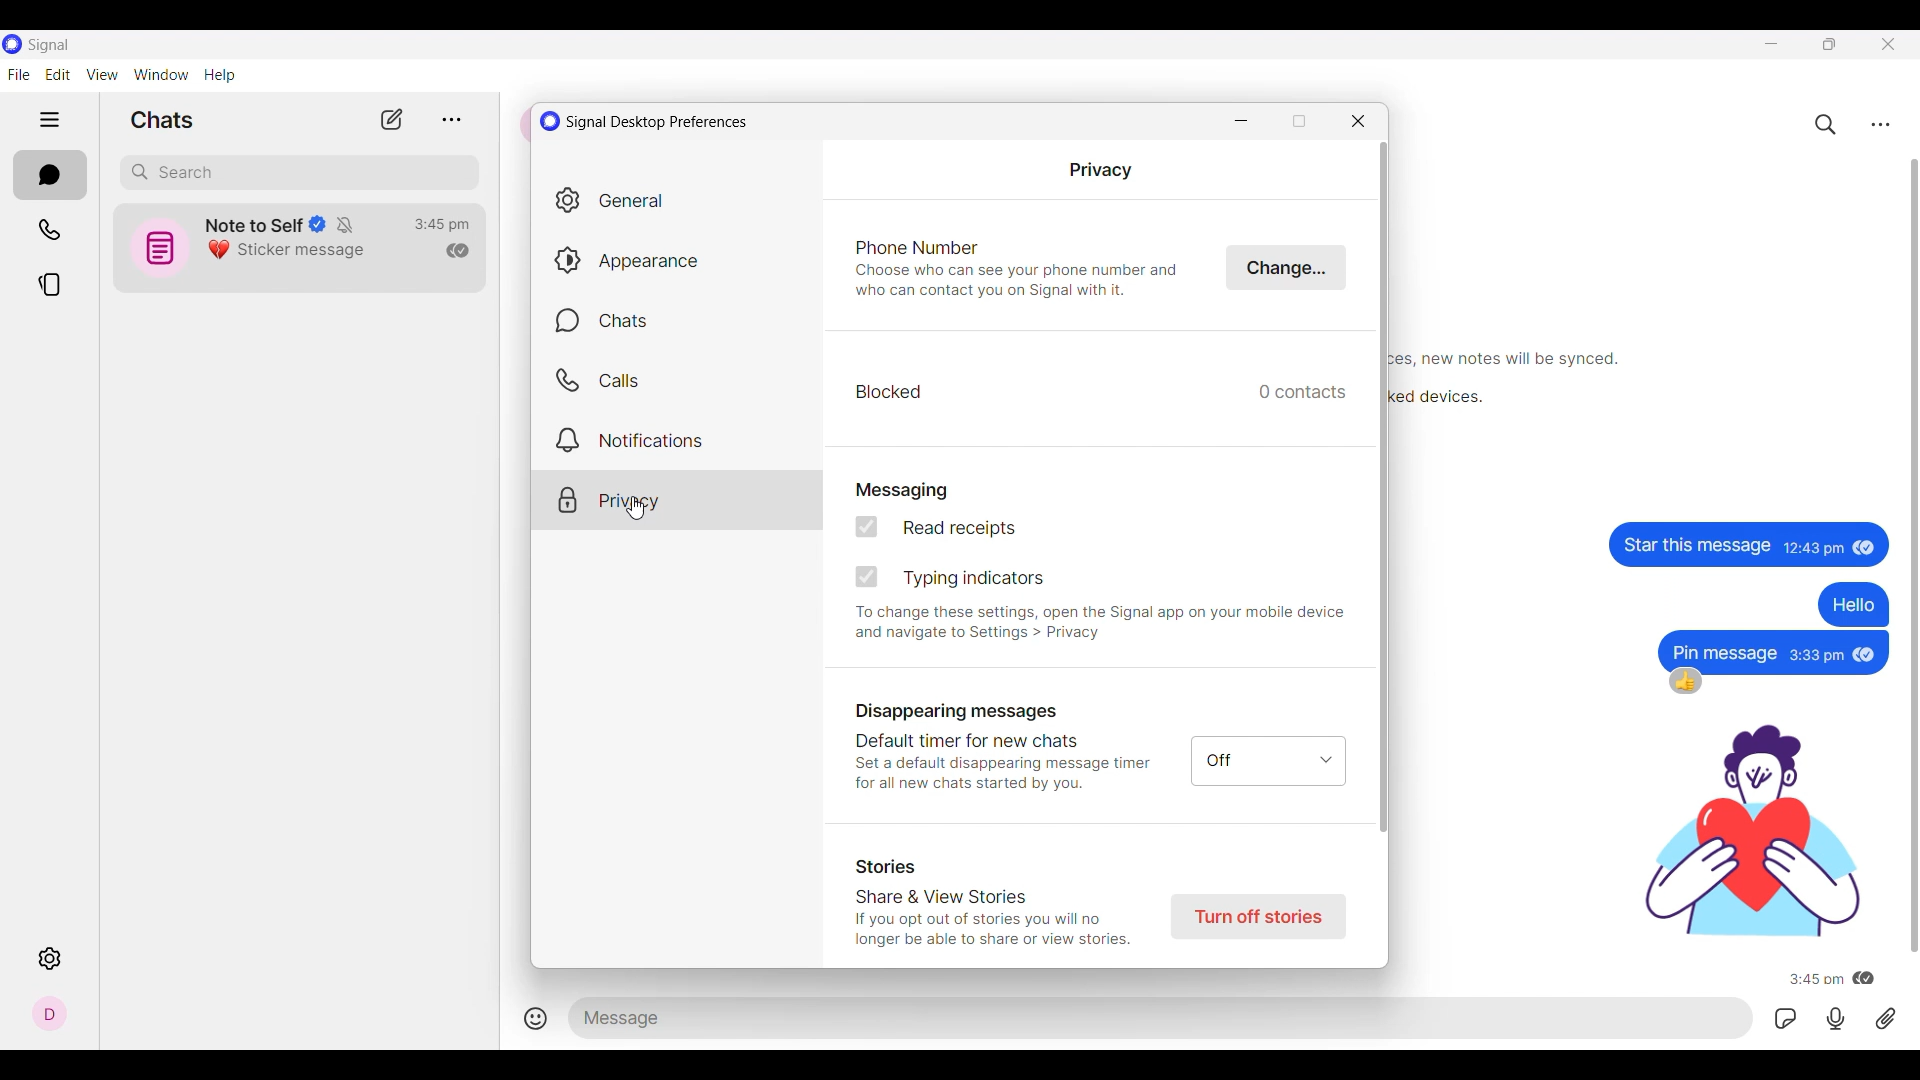  Describe the element at coordinates (1010, 271) in the screenshot. I see `Phone Number
Choose who can see your phone number and
who can contact you on Signal with it.` at that location.